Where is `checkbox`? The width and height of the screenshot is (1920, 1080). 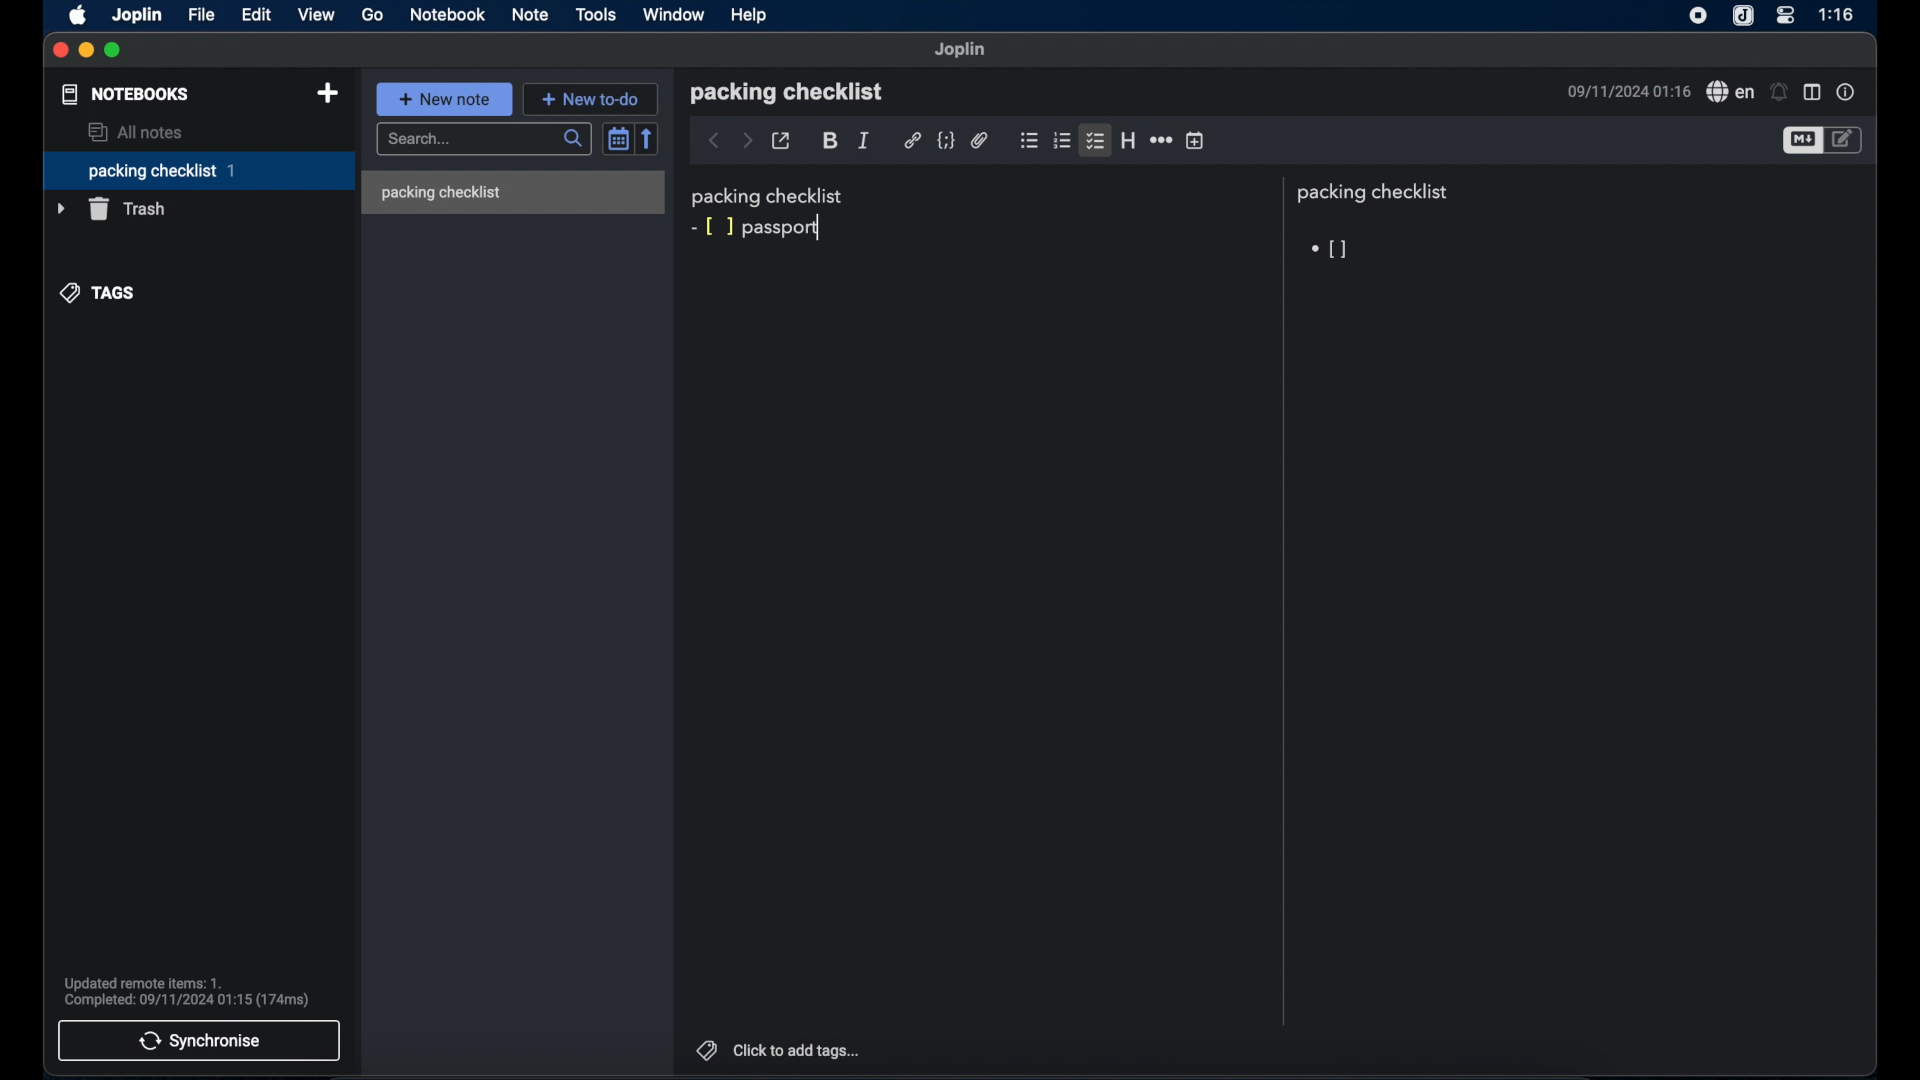 checkbox is located at coordinates (1326, 249).